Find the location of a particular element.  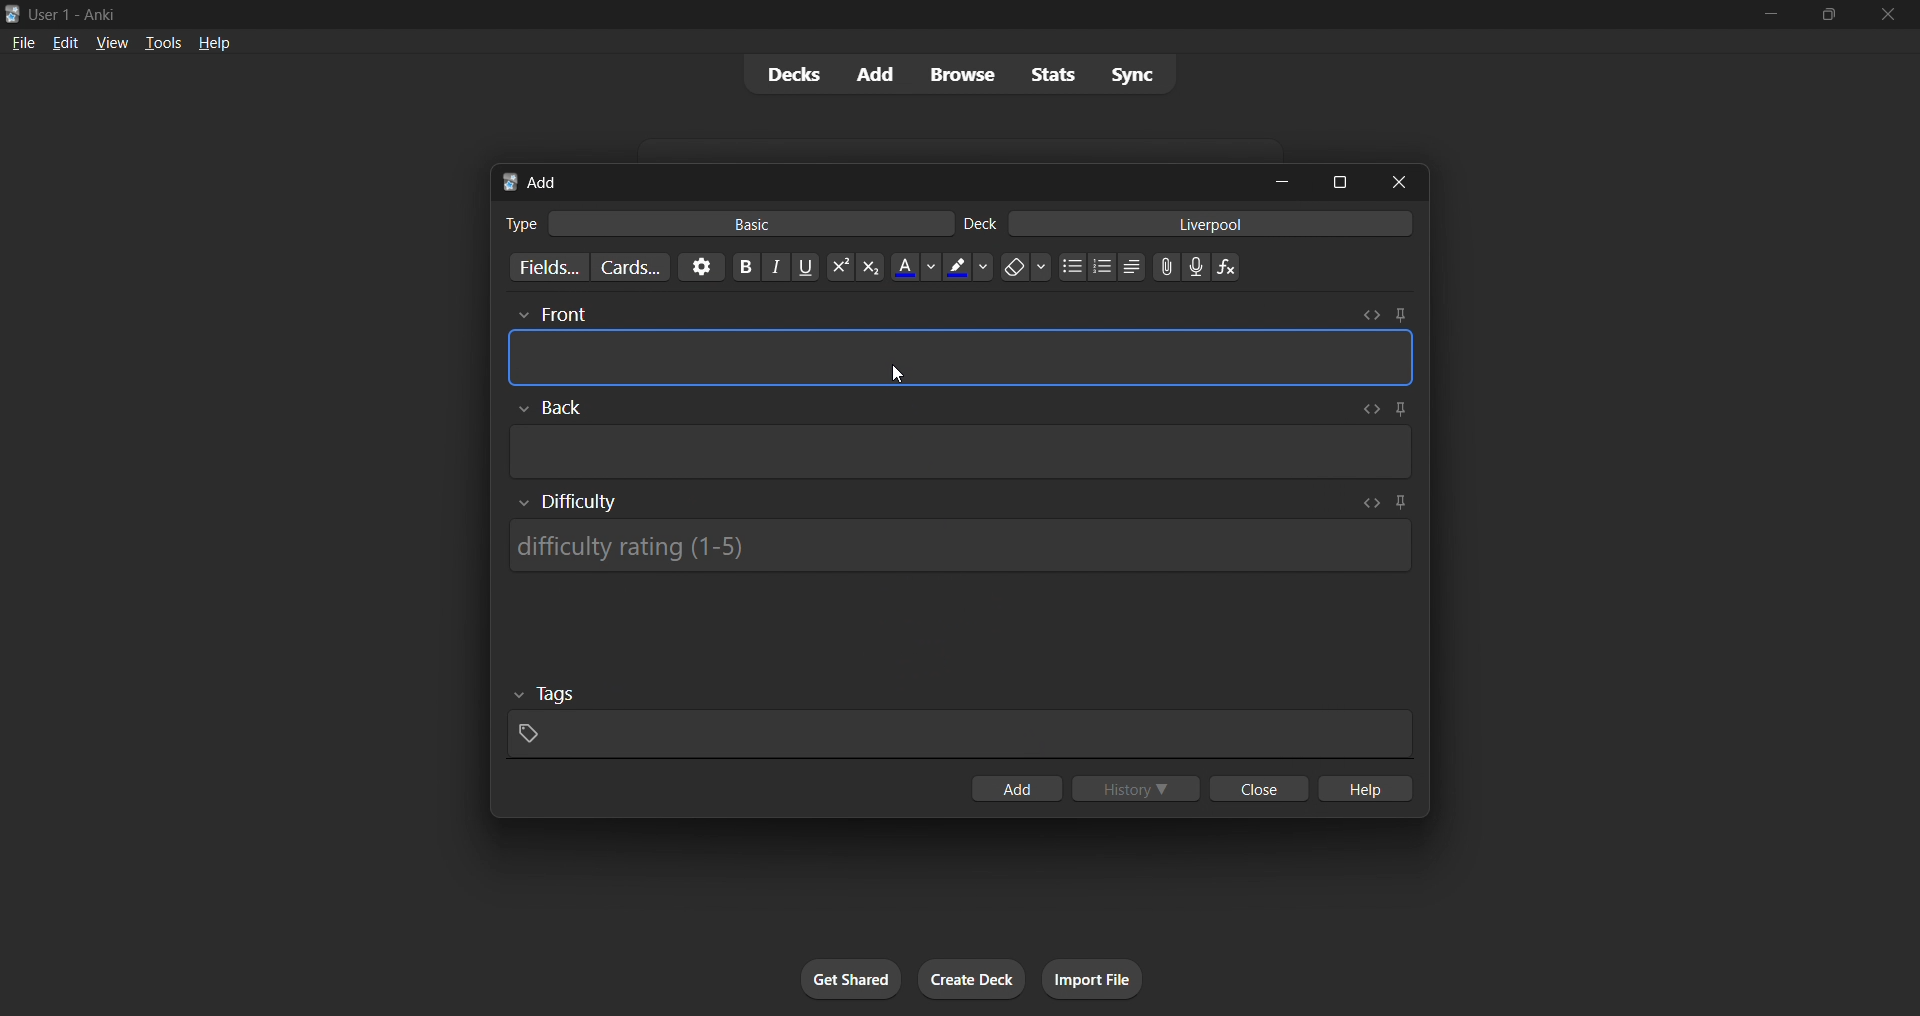

card deck input is located at coordinates (1211, 223).